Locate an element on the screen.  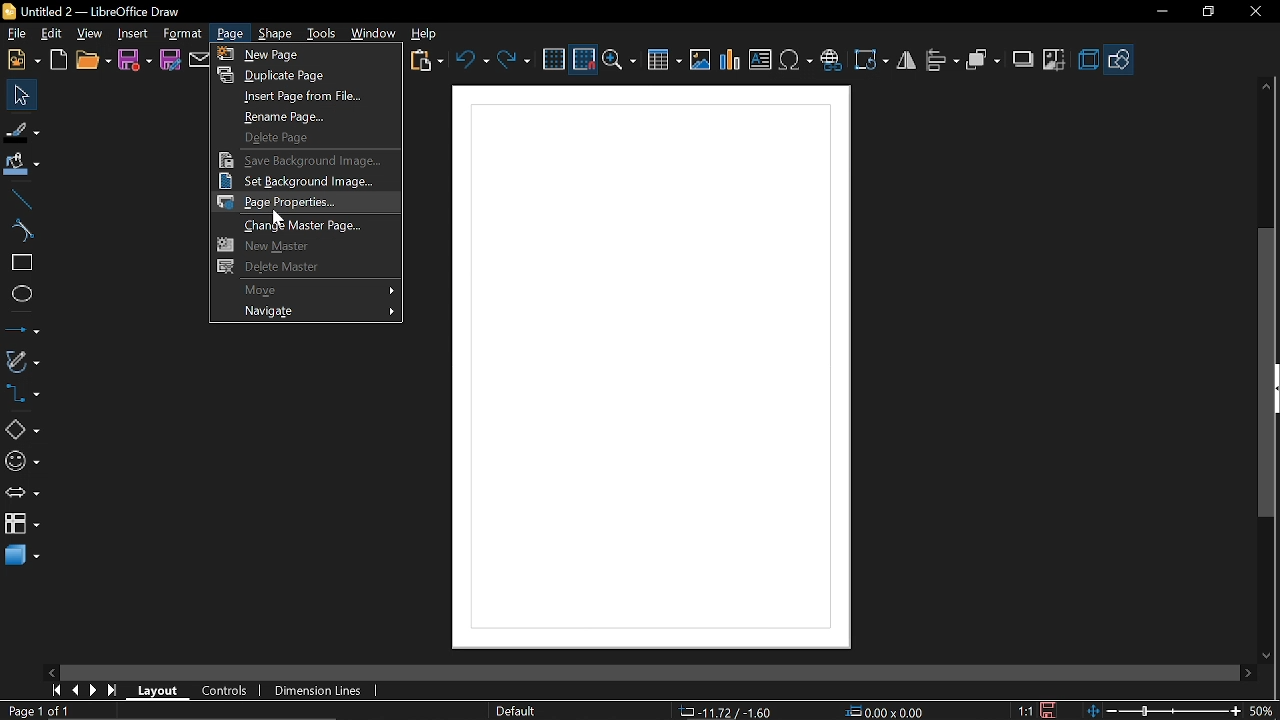
Open is located at coordinates (92, 61).